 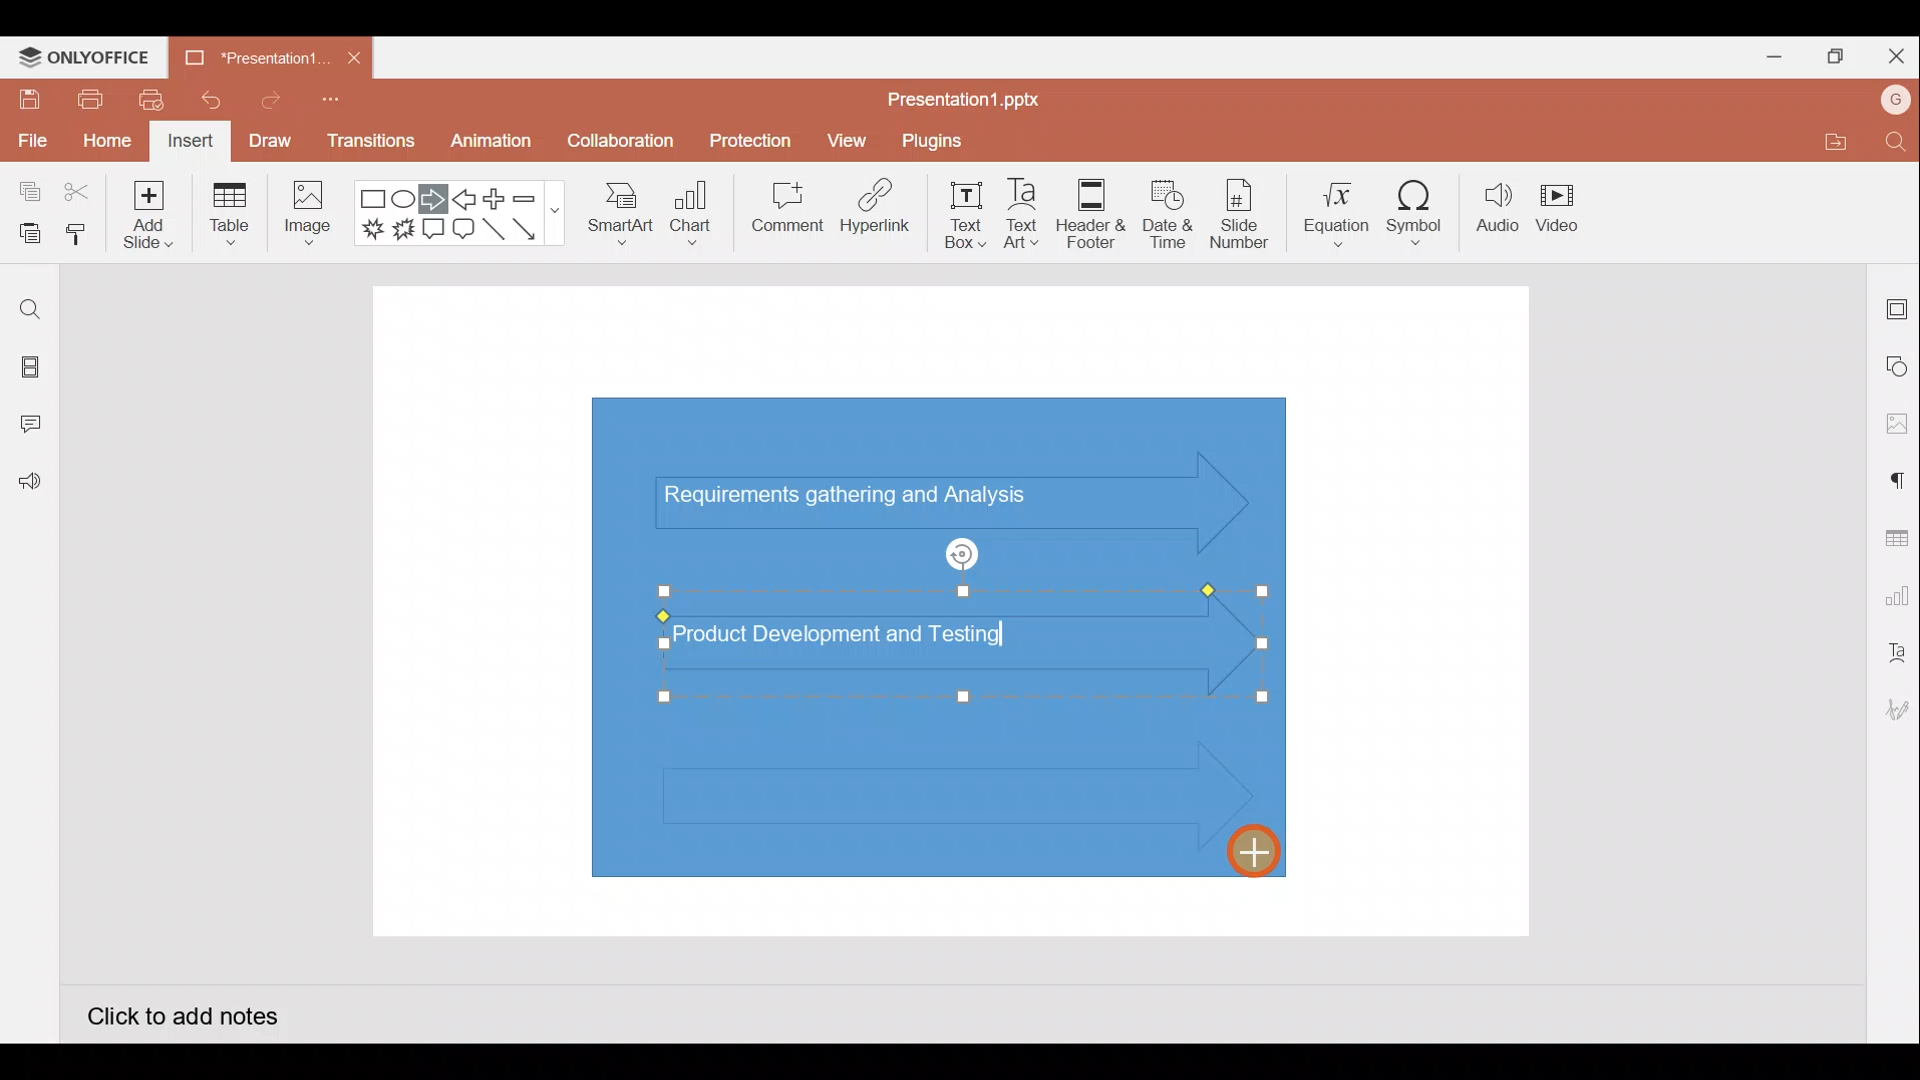 What do you see at coordinates (535, 197) in the screenshot?
I see `Minus` at bounding box center [535, 197].